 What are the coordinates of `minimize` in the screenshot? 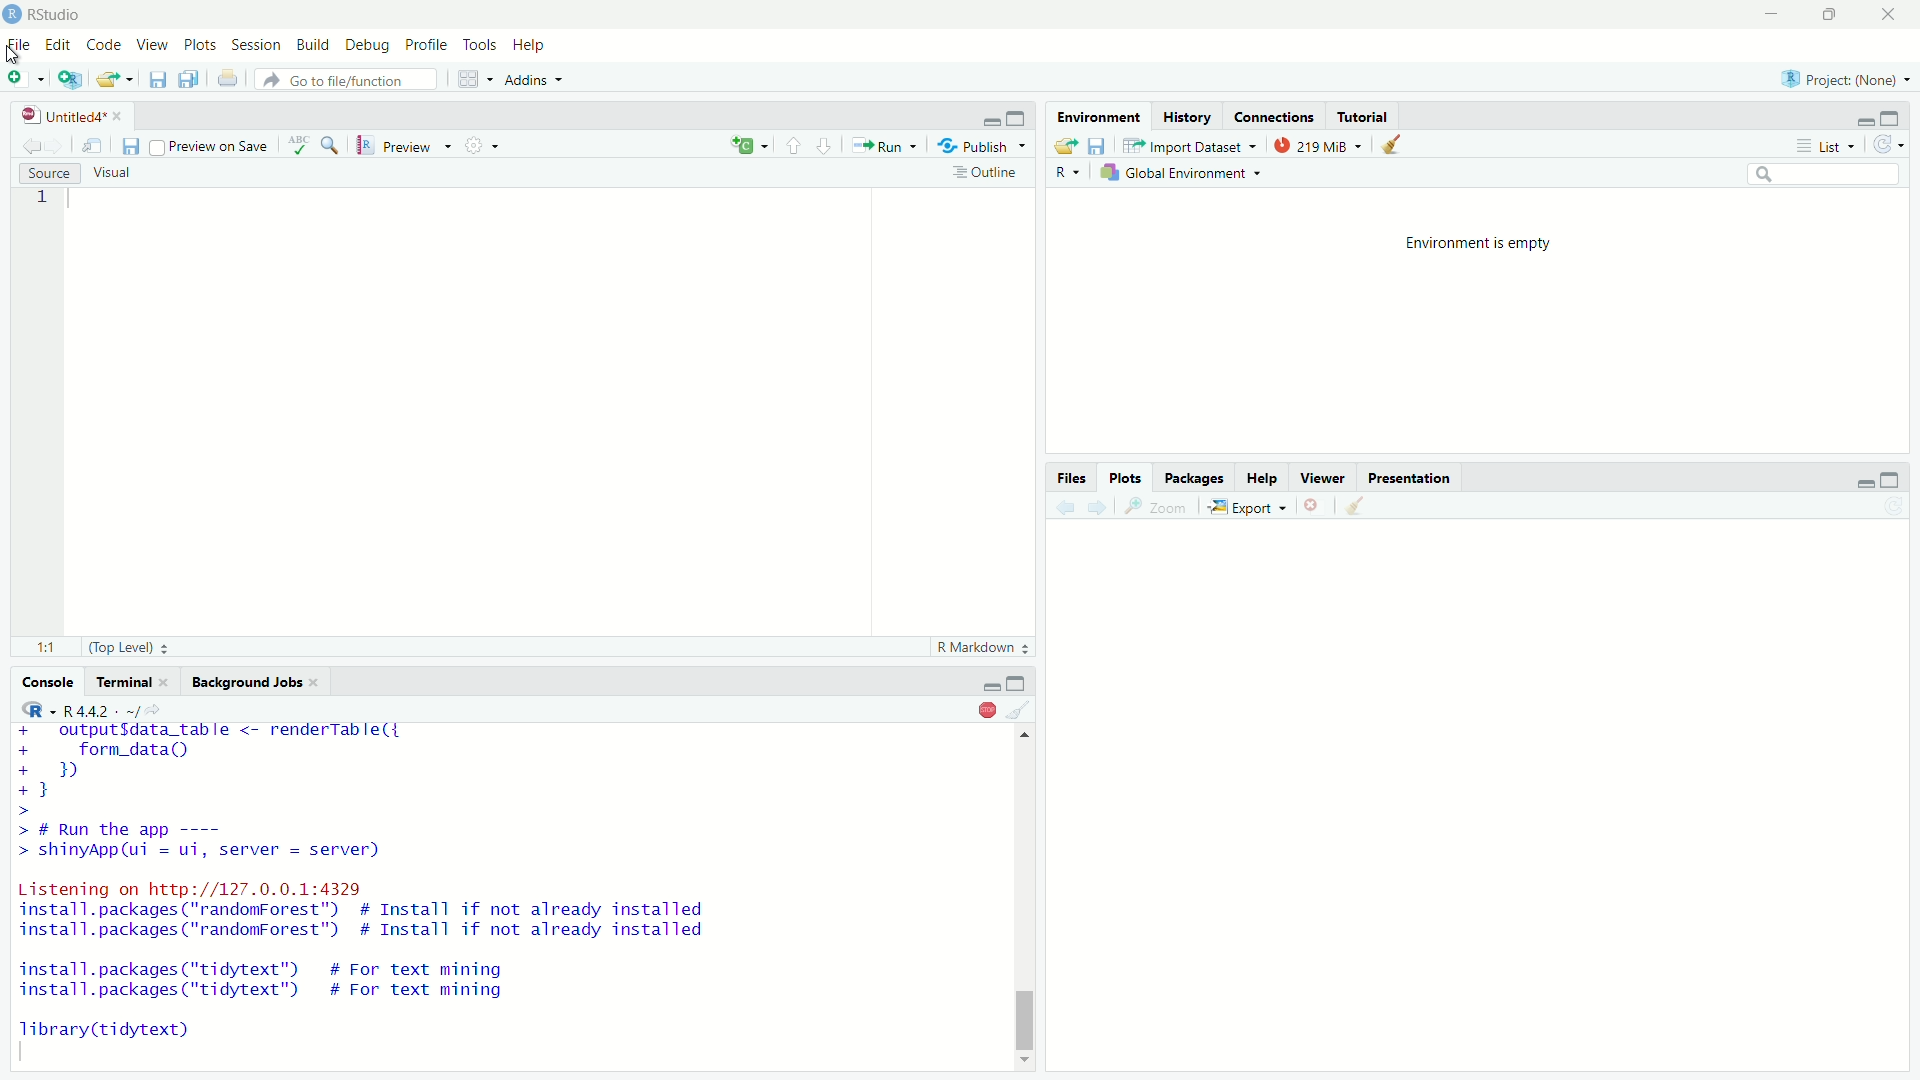 It's located at (1862, 478).